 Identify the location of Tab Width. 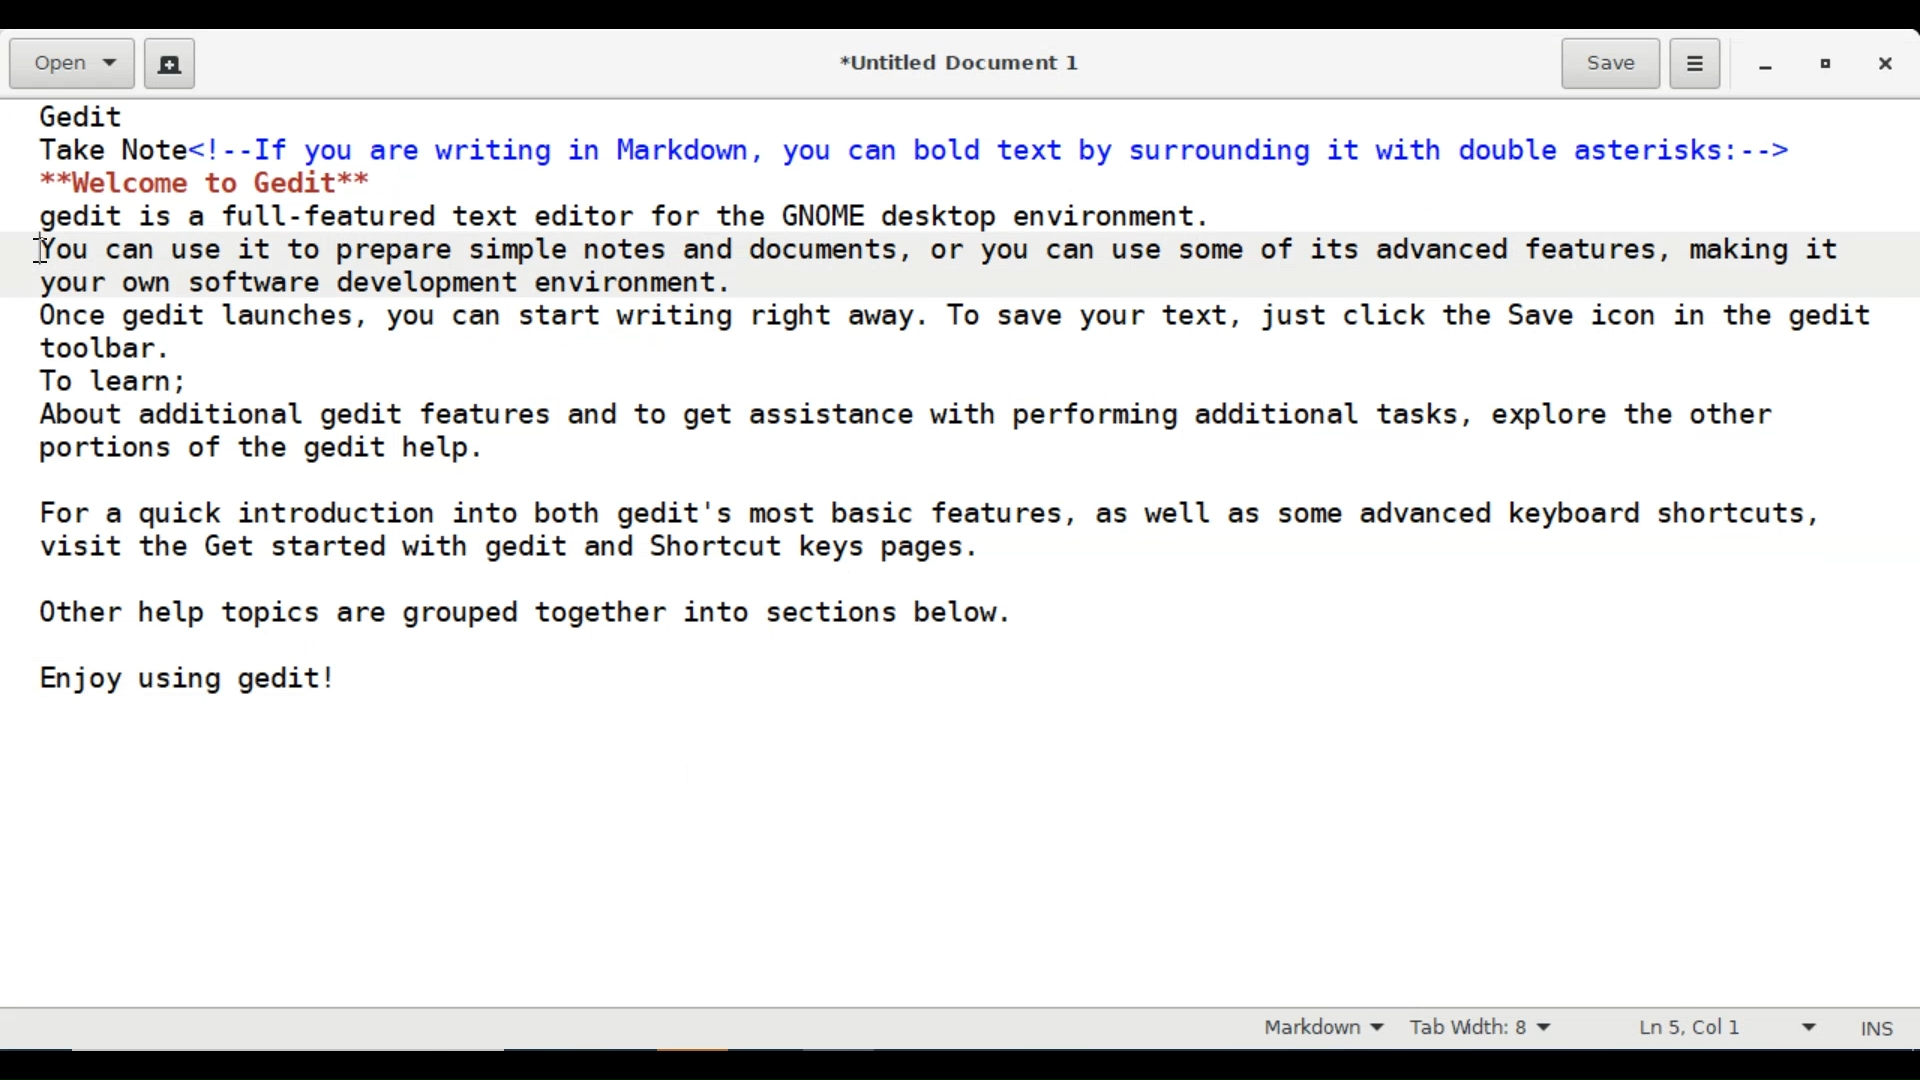
(1495, 1029).